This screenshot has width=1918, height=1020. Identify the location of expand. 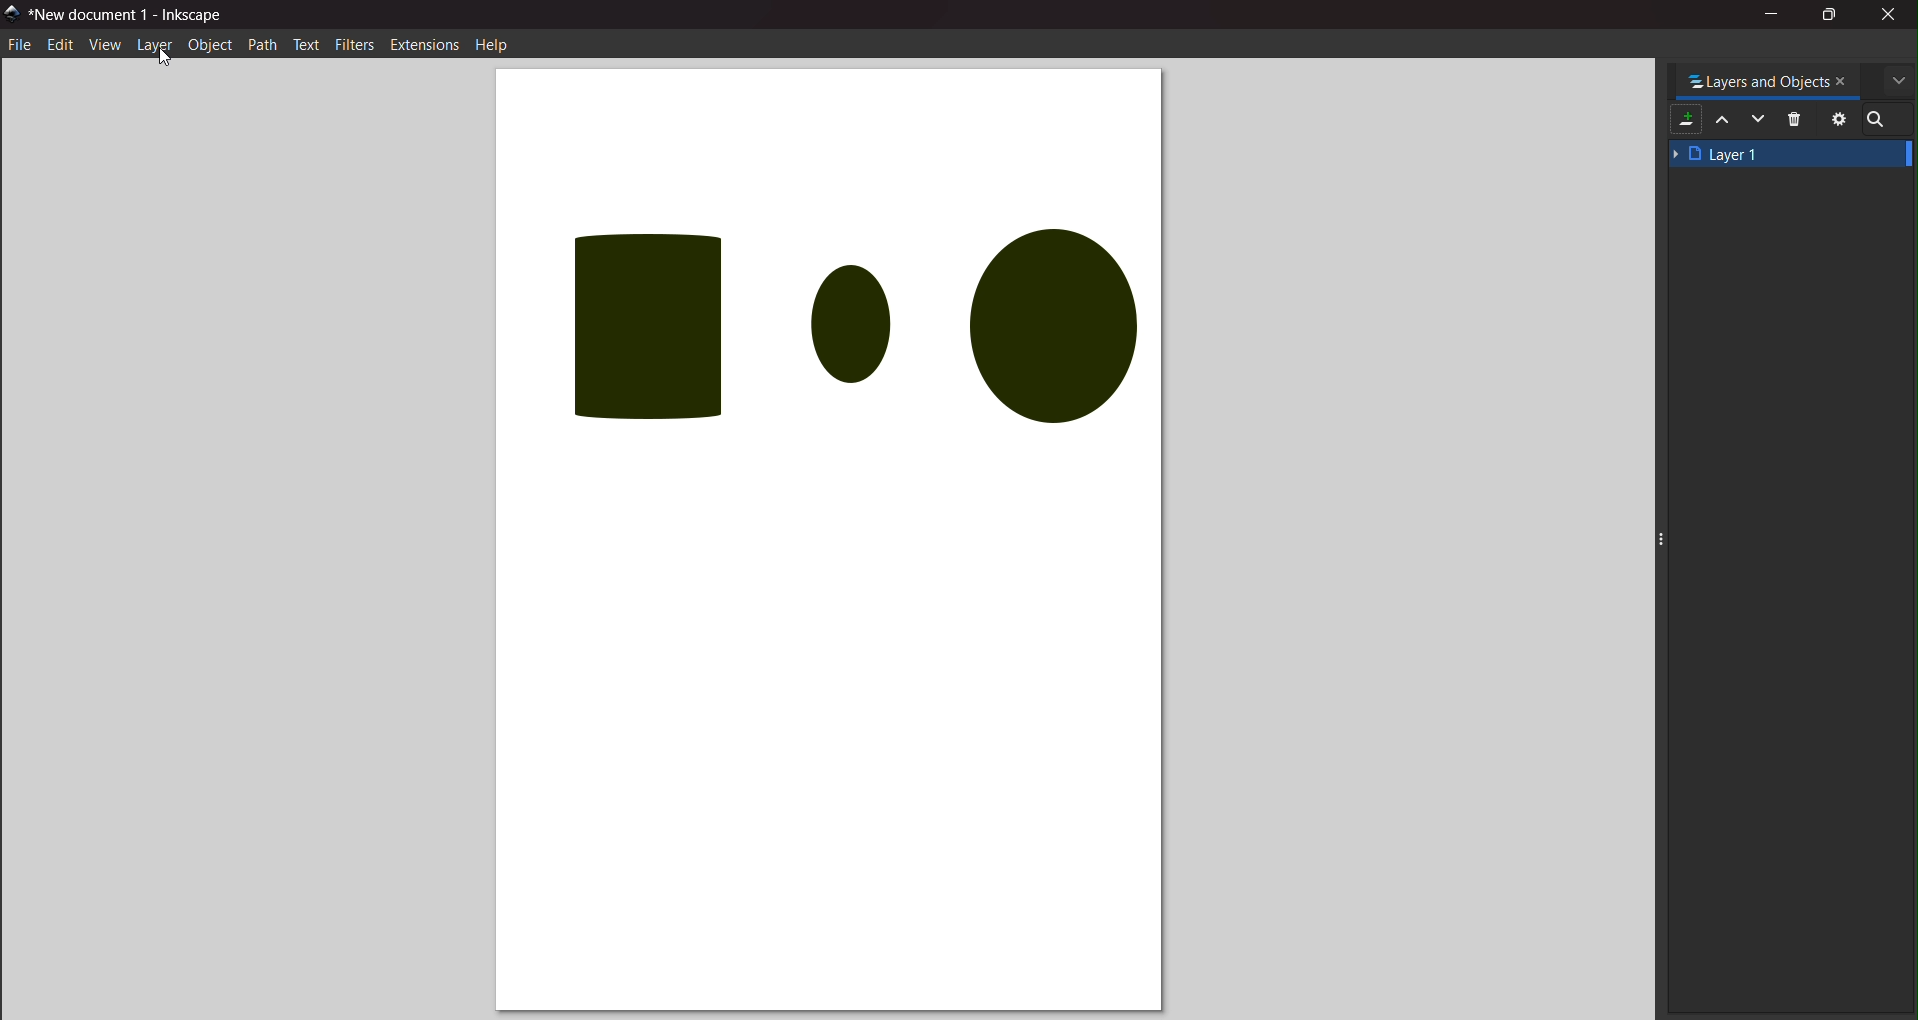
(1899, 536).